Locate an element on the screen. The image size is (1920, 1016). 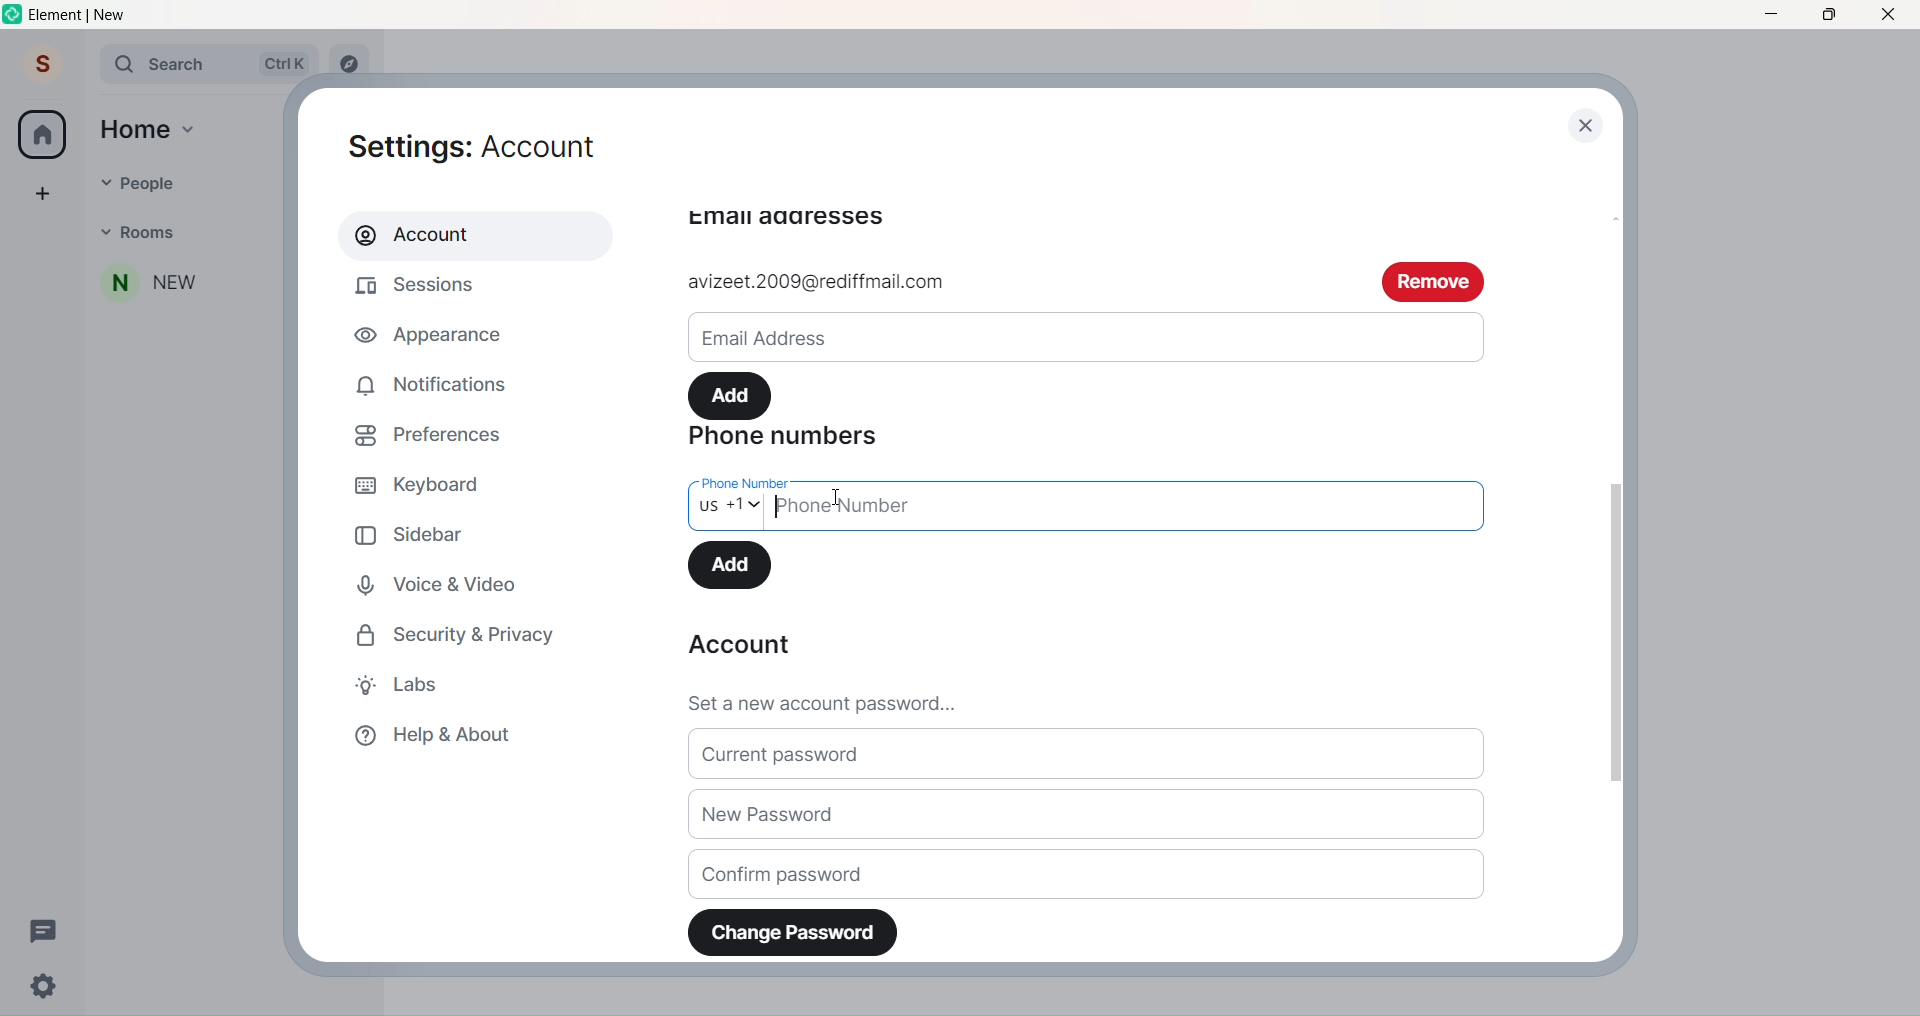
Scroll bar up is located at coordinates (1612, 214).